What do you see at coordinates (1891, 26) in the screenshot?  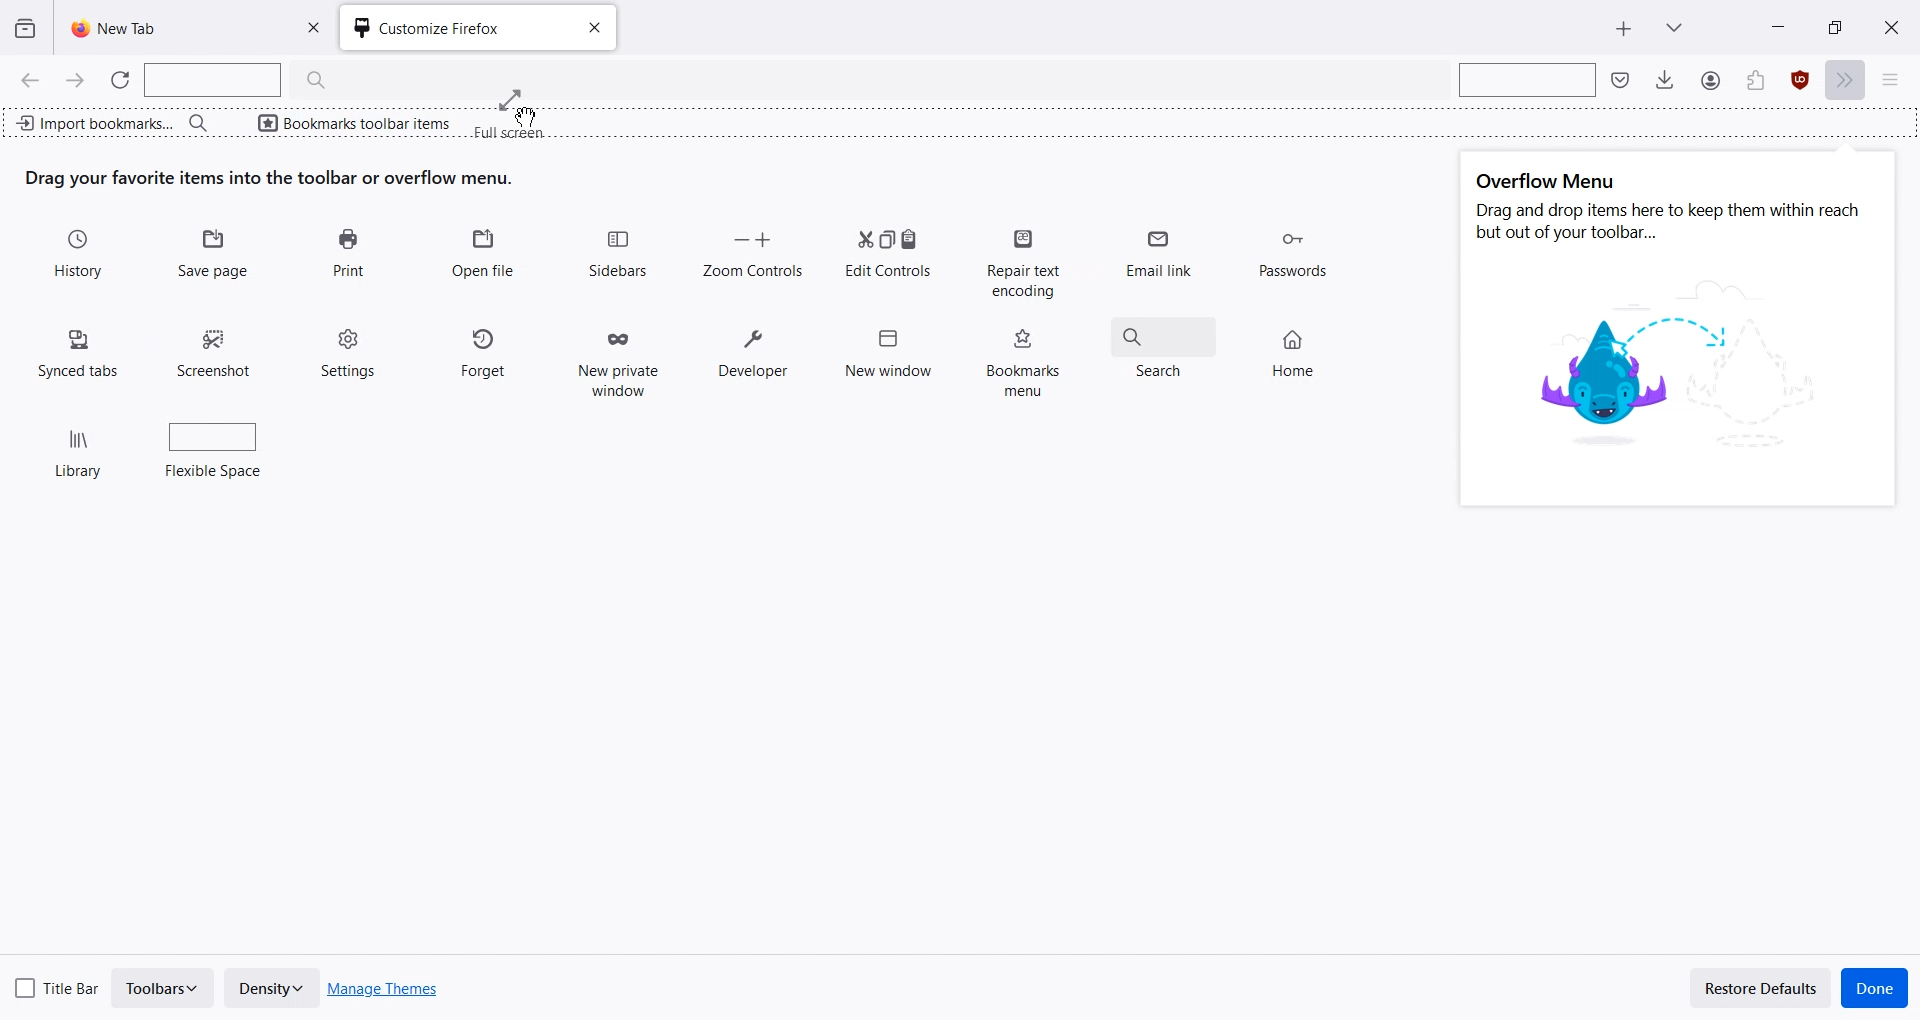 I see `Close` at bounding box center [1891, 26].